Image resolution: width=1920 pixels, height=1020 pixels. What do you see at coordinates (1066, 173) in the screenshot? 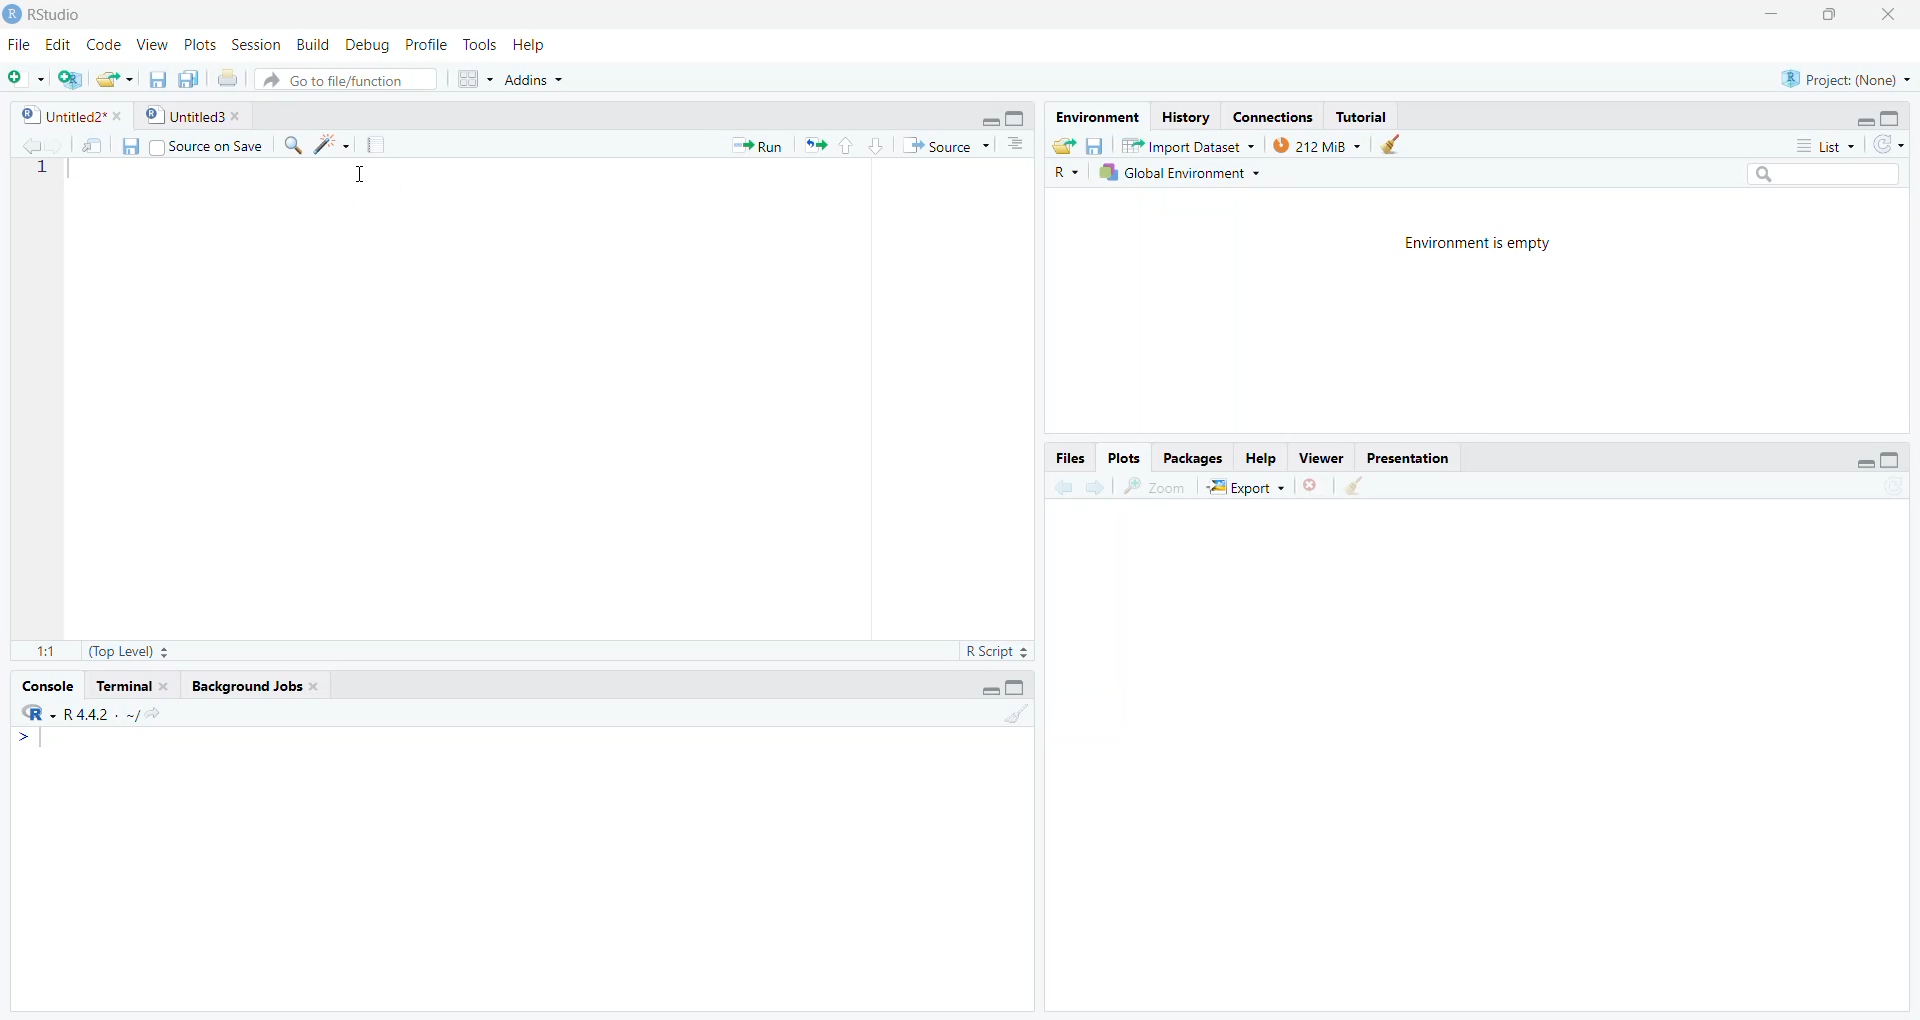
I see `R` at bounding box center [1066, 173].